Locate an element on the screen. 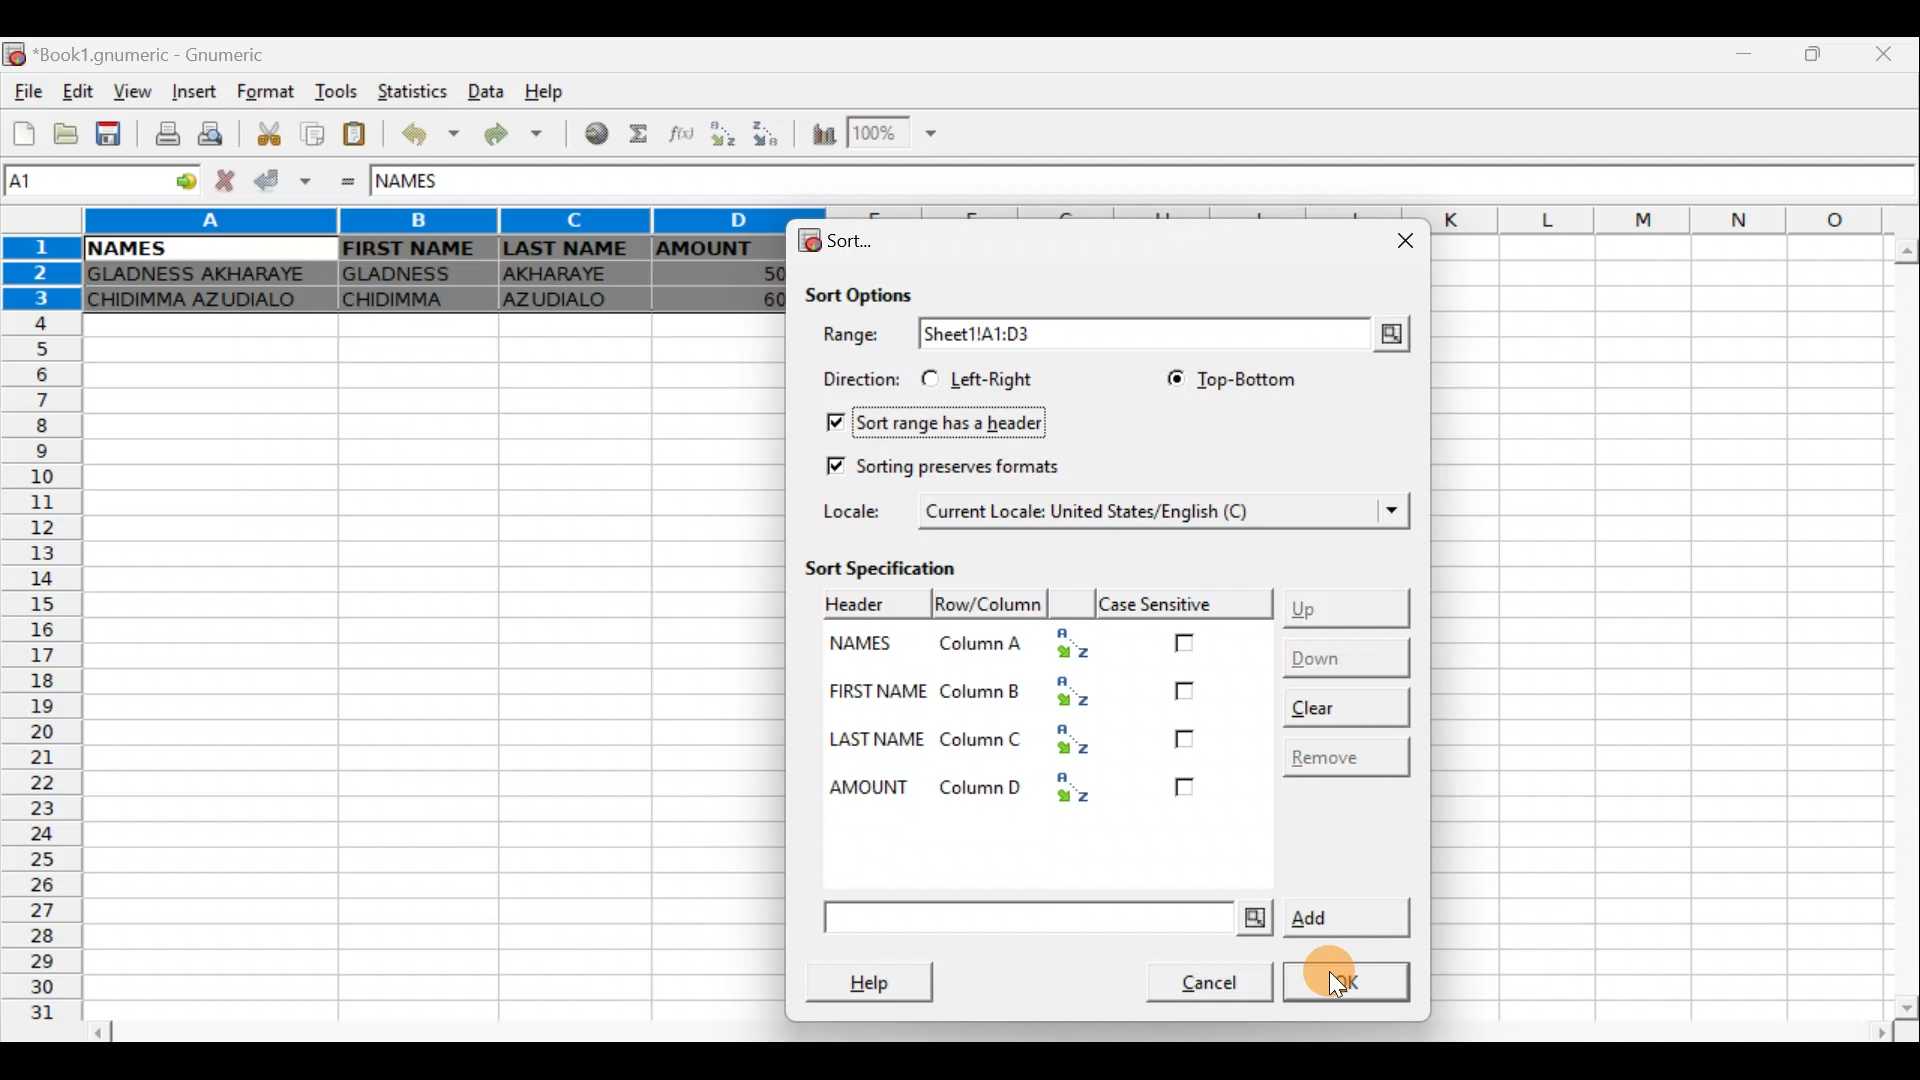 Image resolution: width=1920 pixels, height=1080 pixels. Down is located at coordinates (1342, 656).